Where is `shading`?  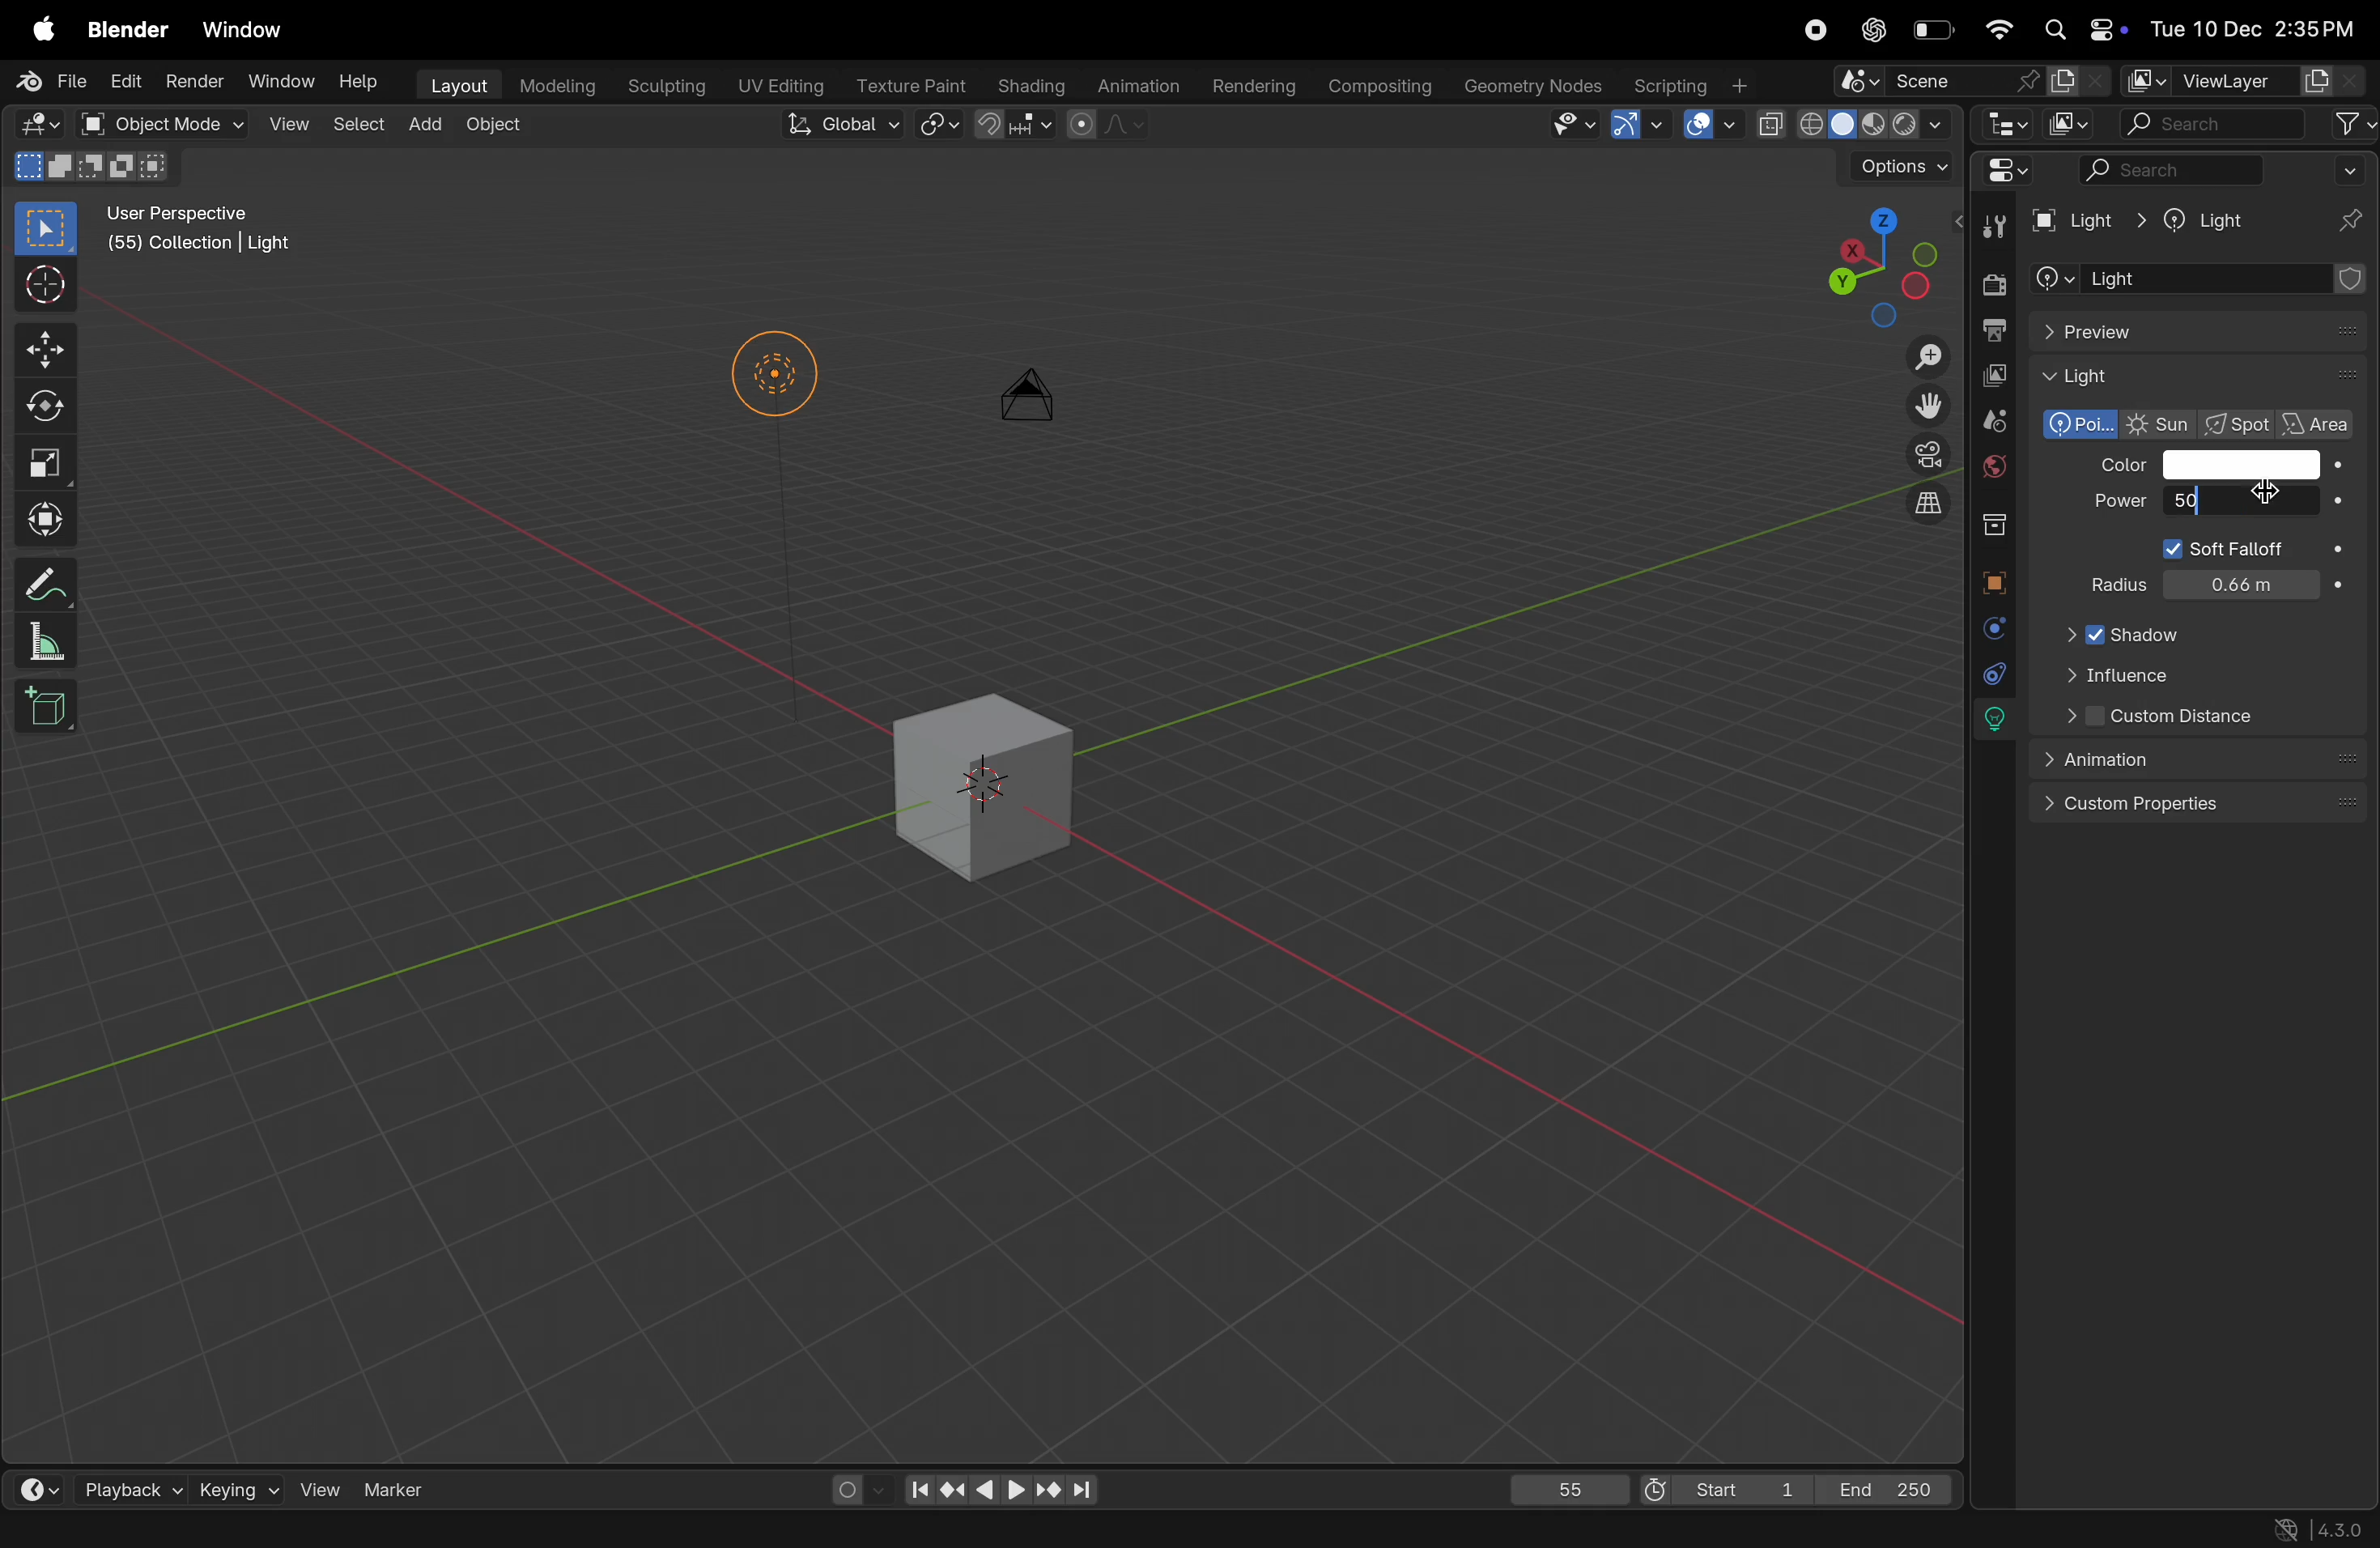 shading is located at coordinates (1033, 83).